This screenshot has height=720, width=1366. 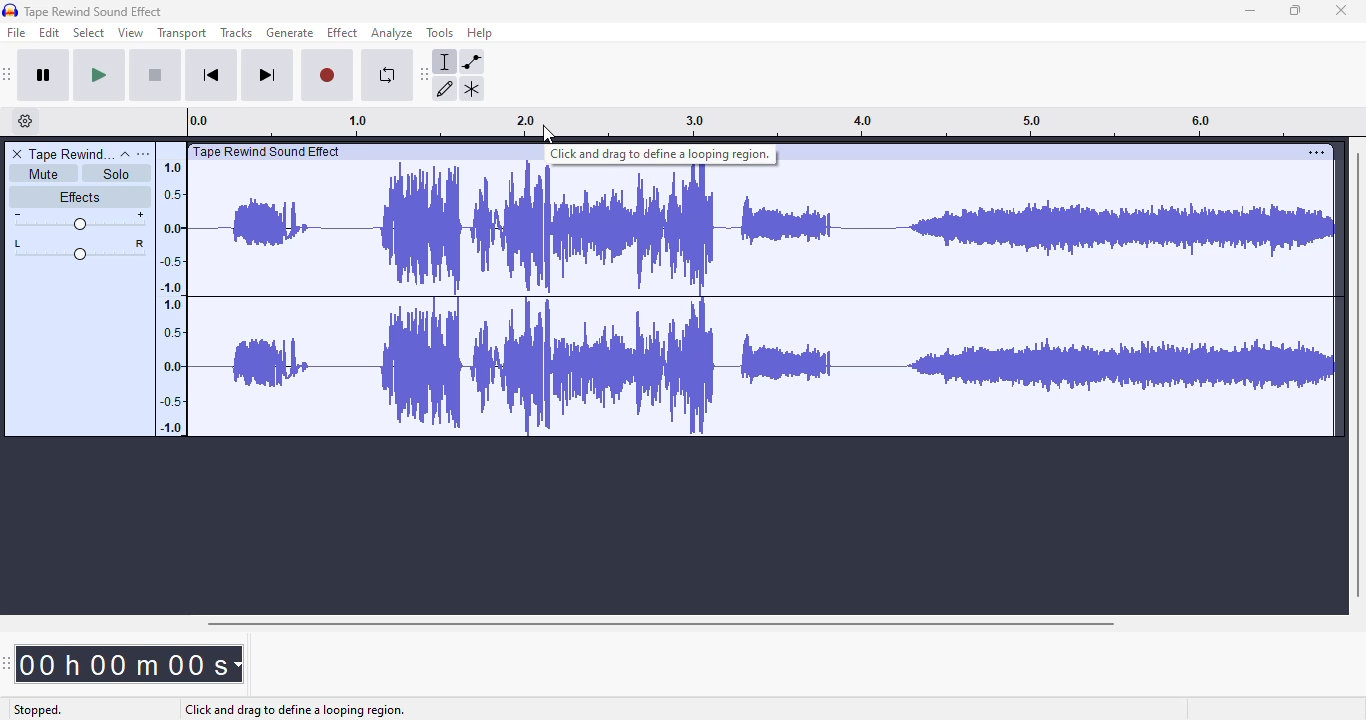 I want to click on selection tool, so click(x=448, y=61).